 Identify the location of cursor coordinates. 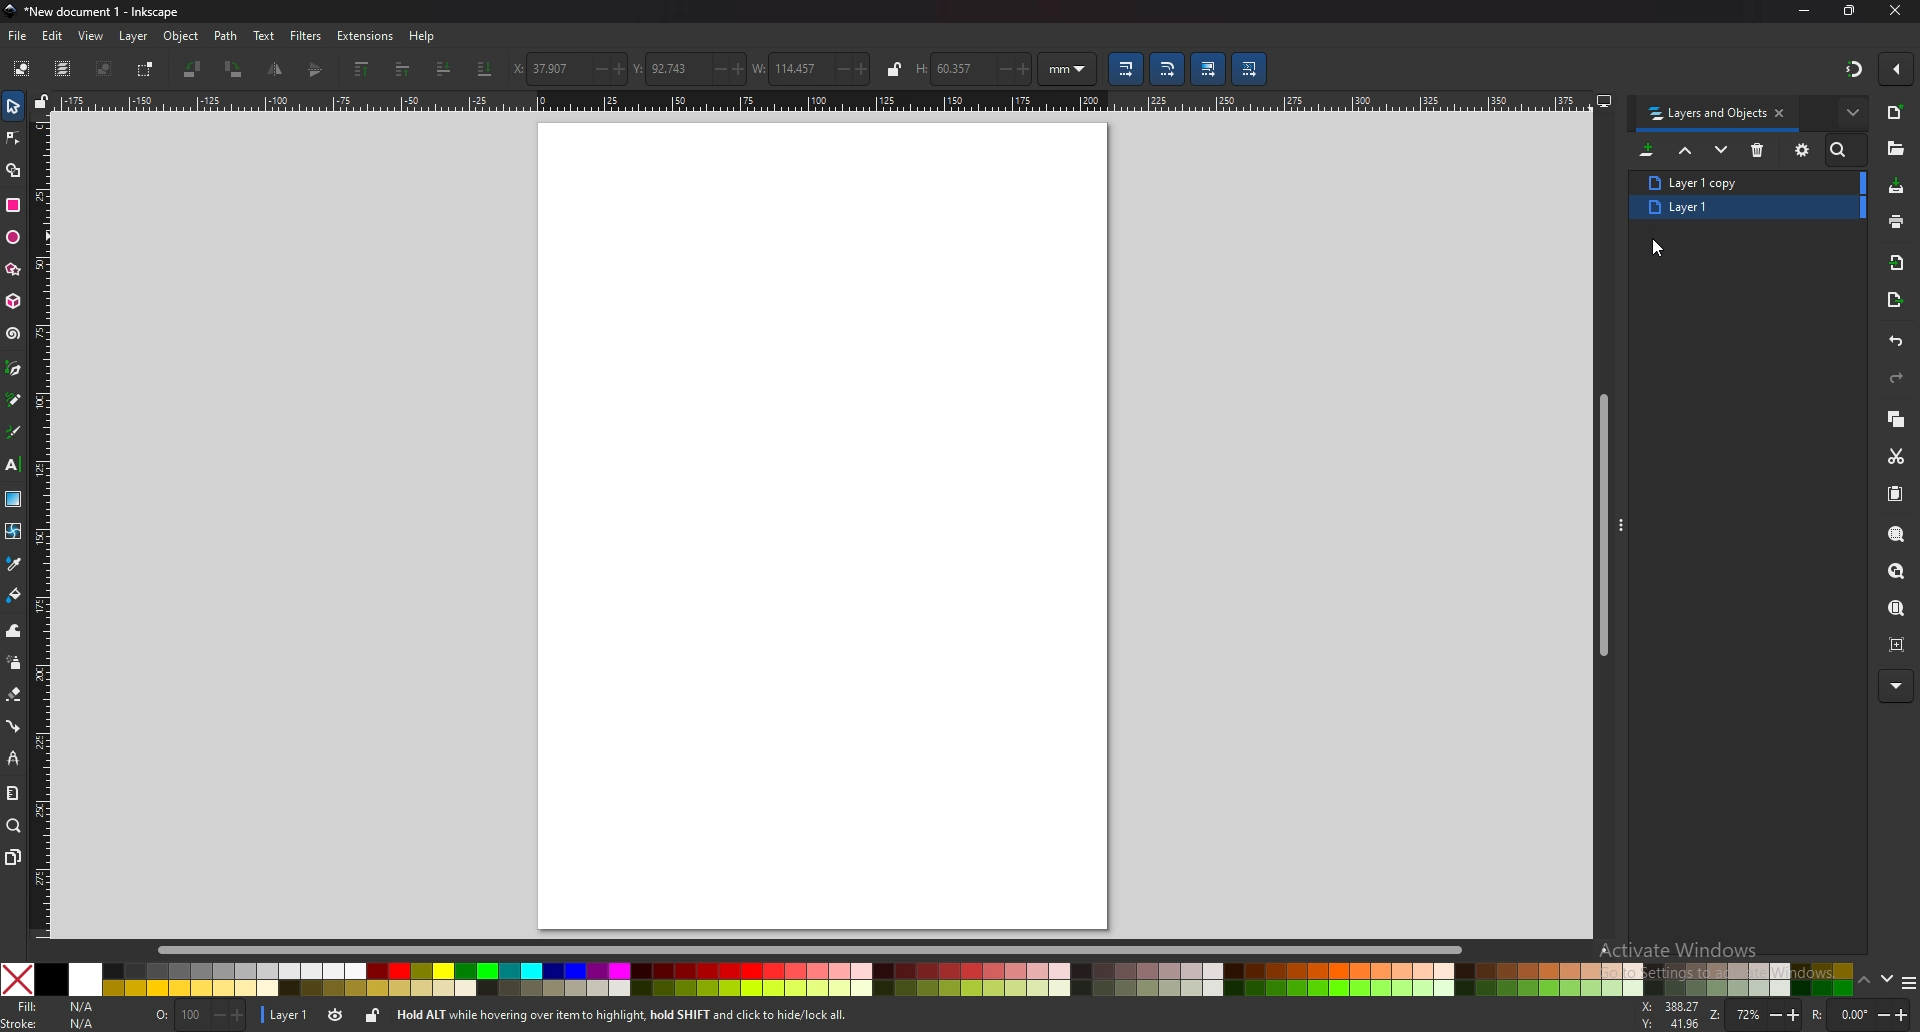
(1669, 1013).